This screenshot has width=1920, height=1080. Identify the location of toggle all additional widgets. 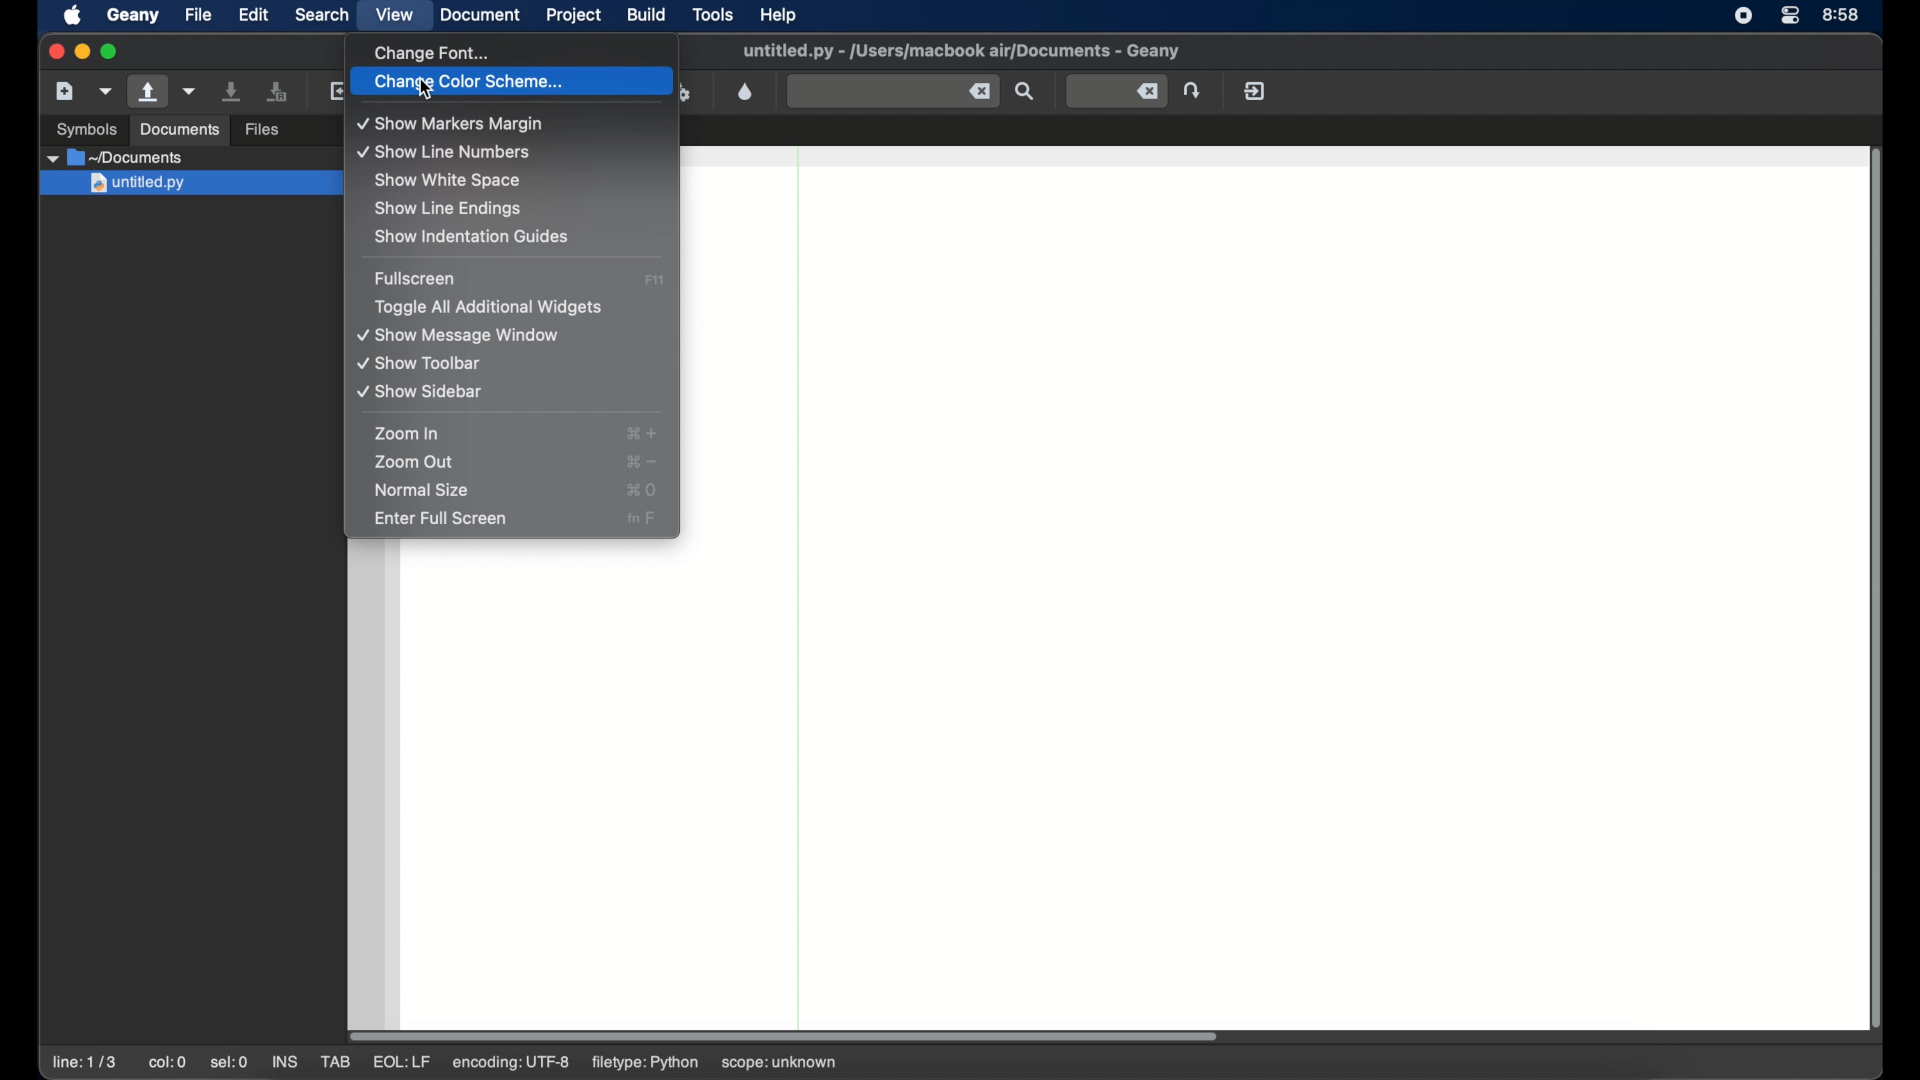
(488, 308).